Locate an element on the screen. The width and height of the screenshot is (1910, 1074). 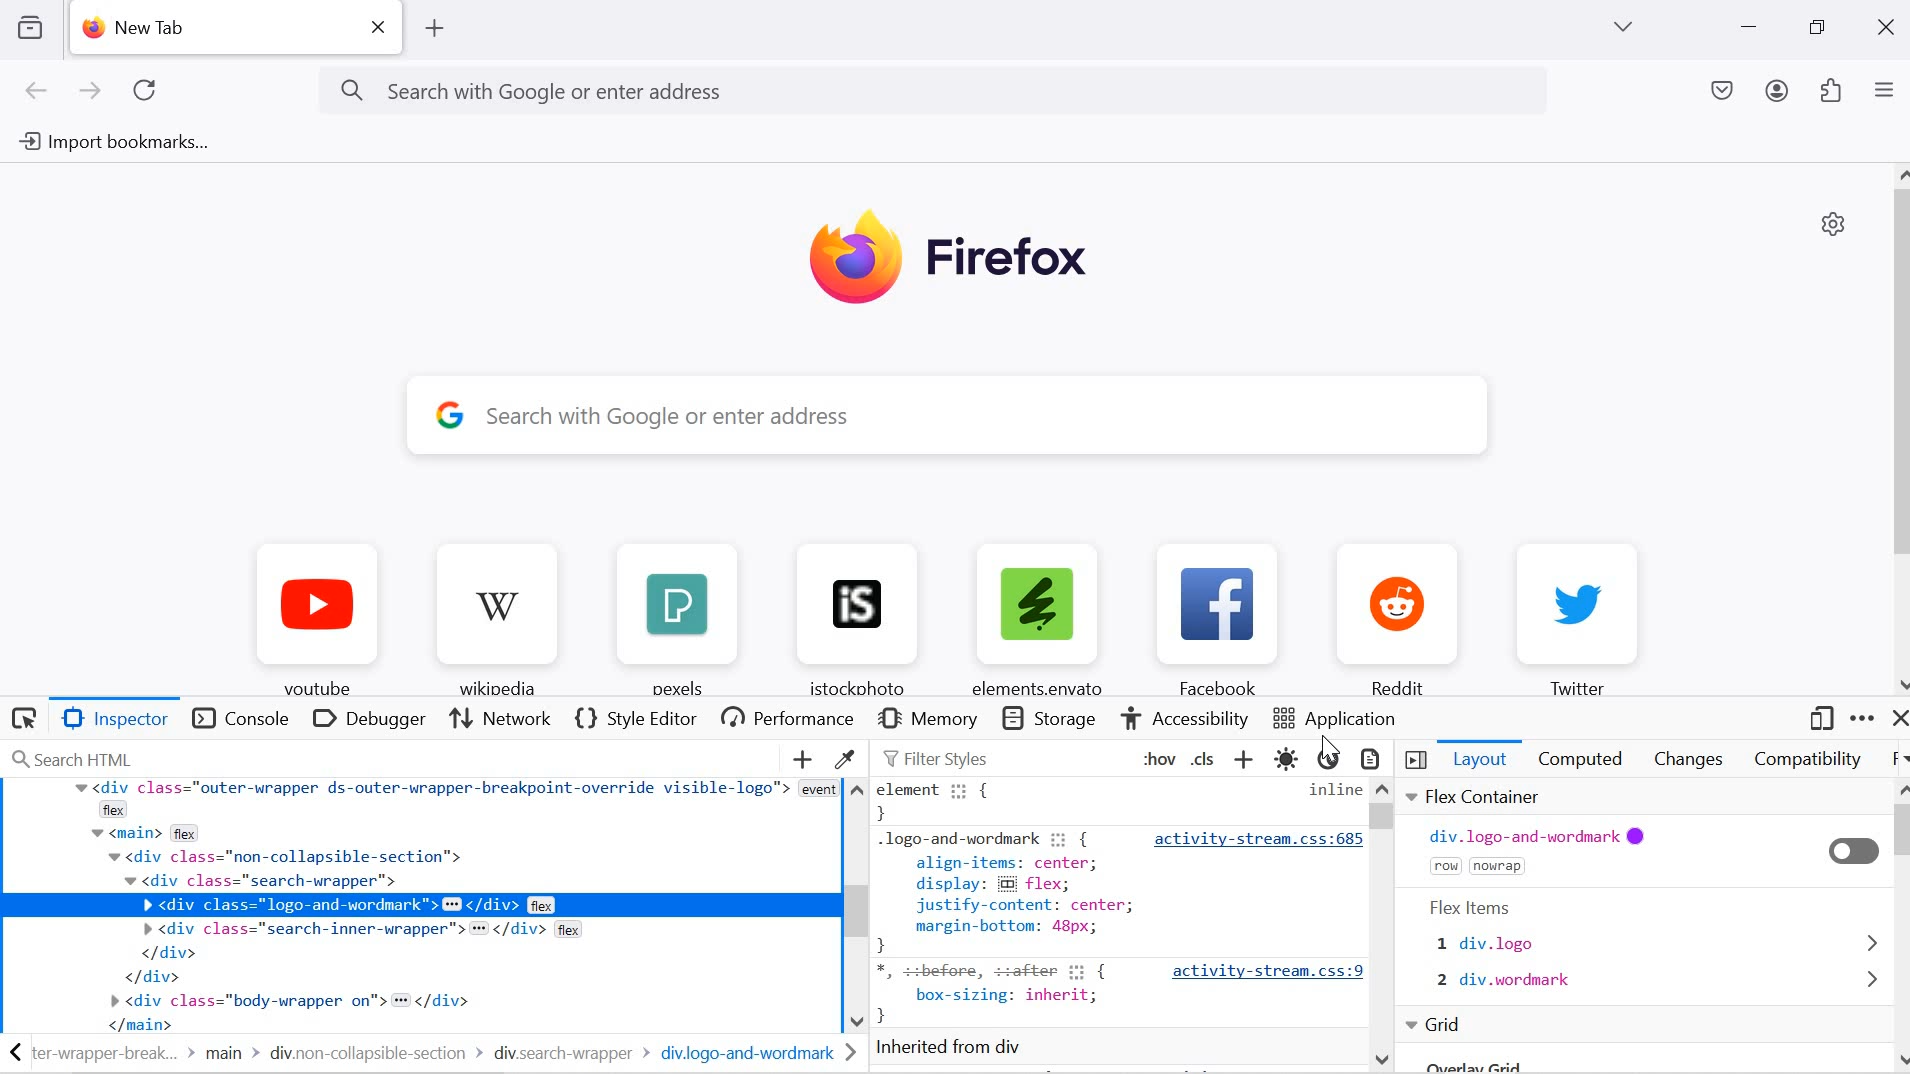
toggle print media selection is located at coordinates (1370, 758).